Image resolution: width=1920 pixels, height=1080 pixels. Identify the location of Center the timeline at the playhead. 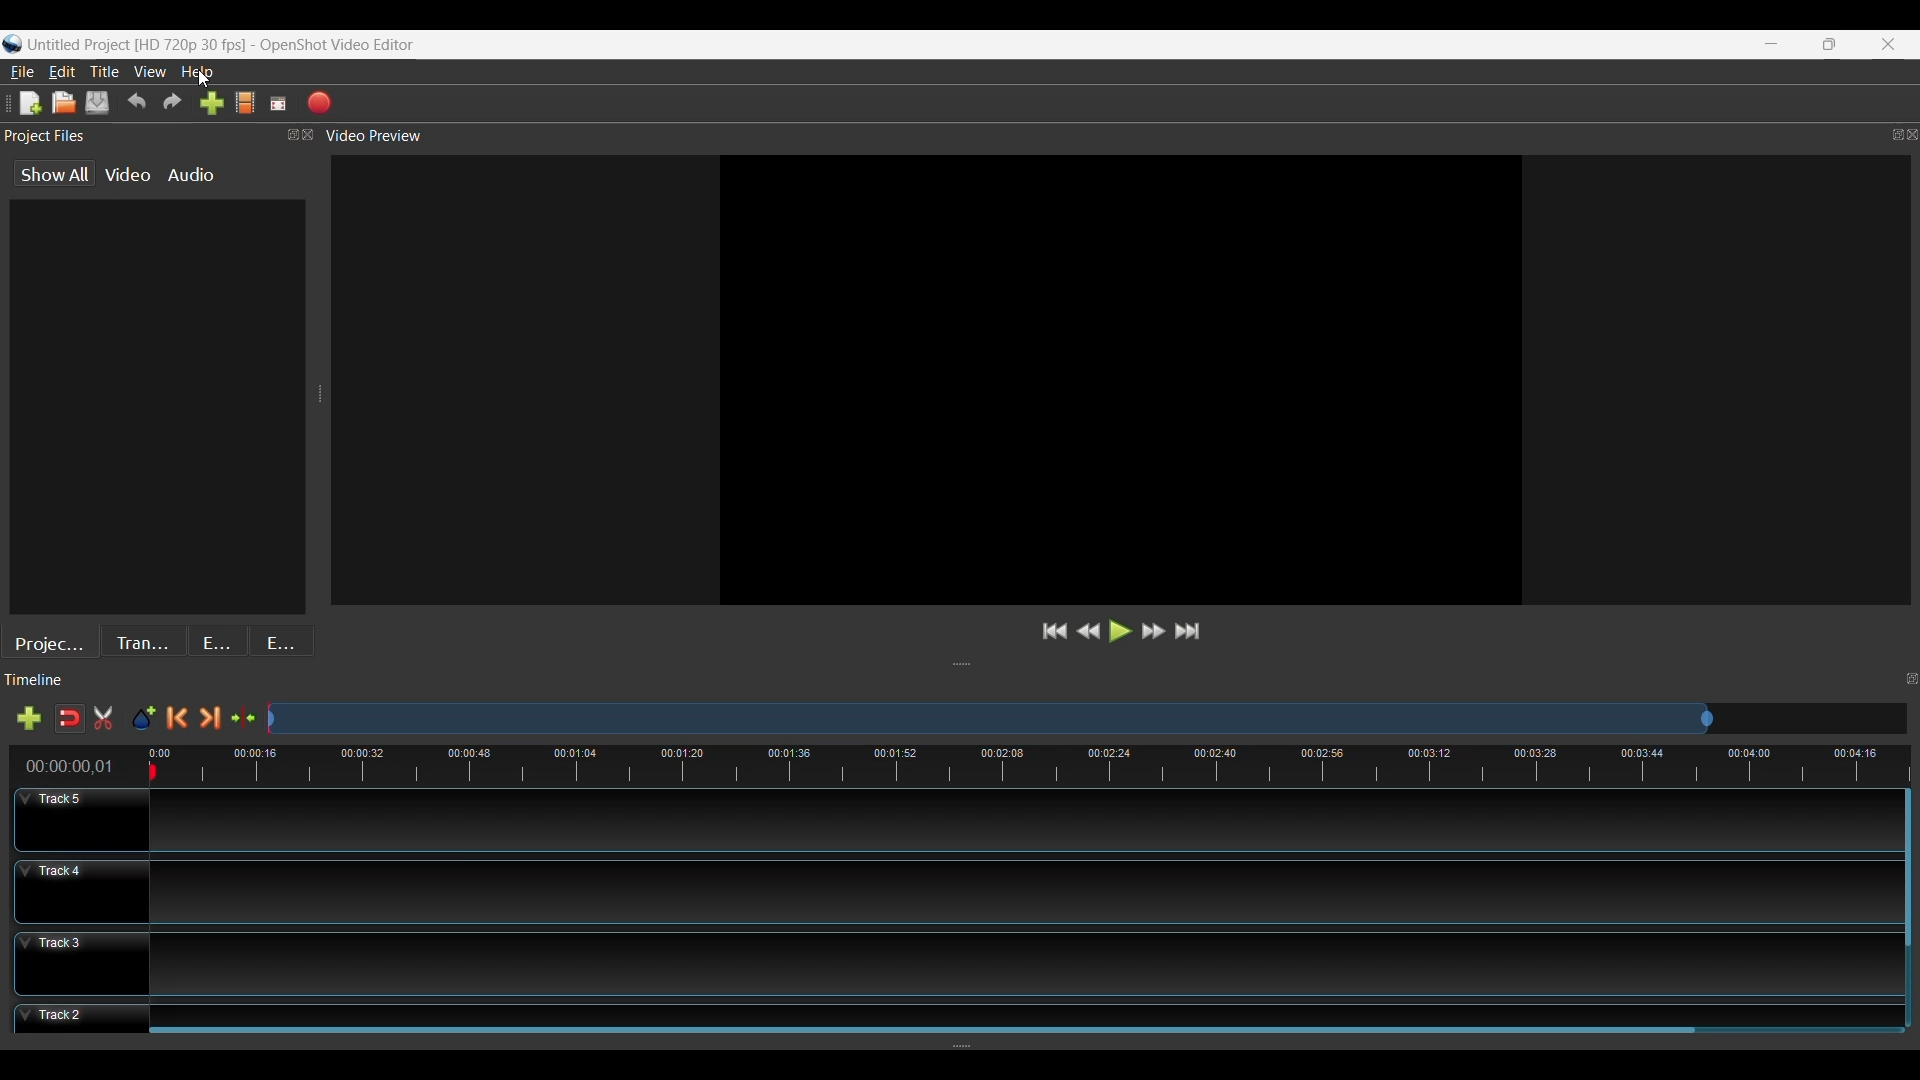
(243, 719).